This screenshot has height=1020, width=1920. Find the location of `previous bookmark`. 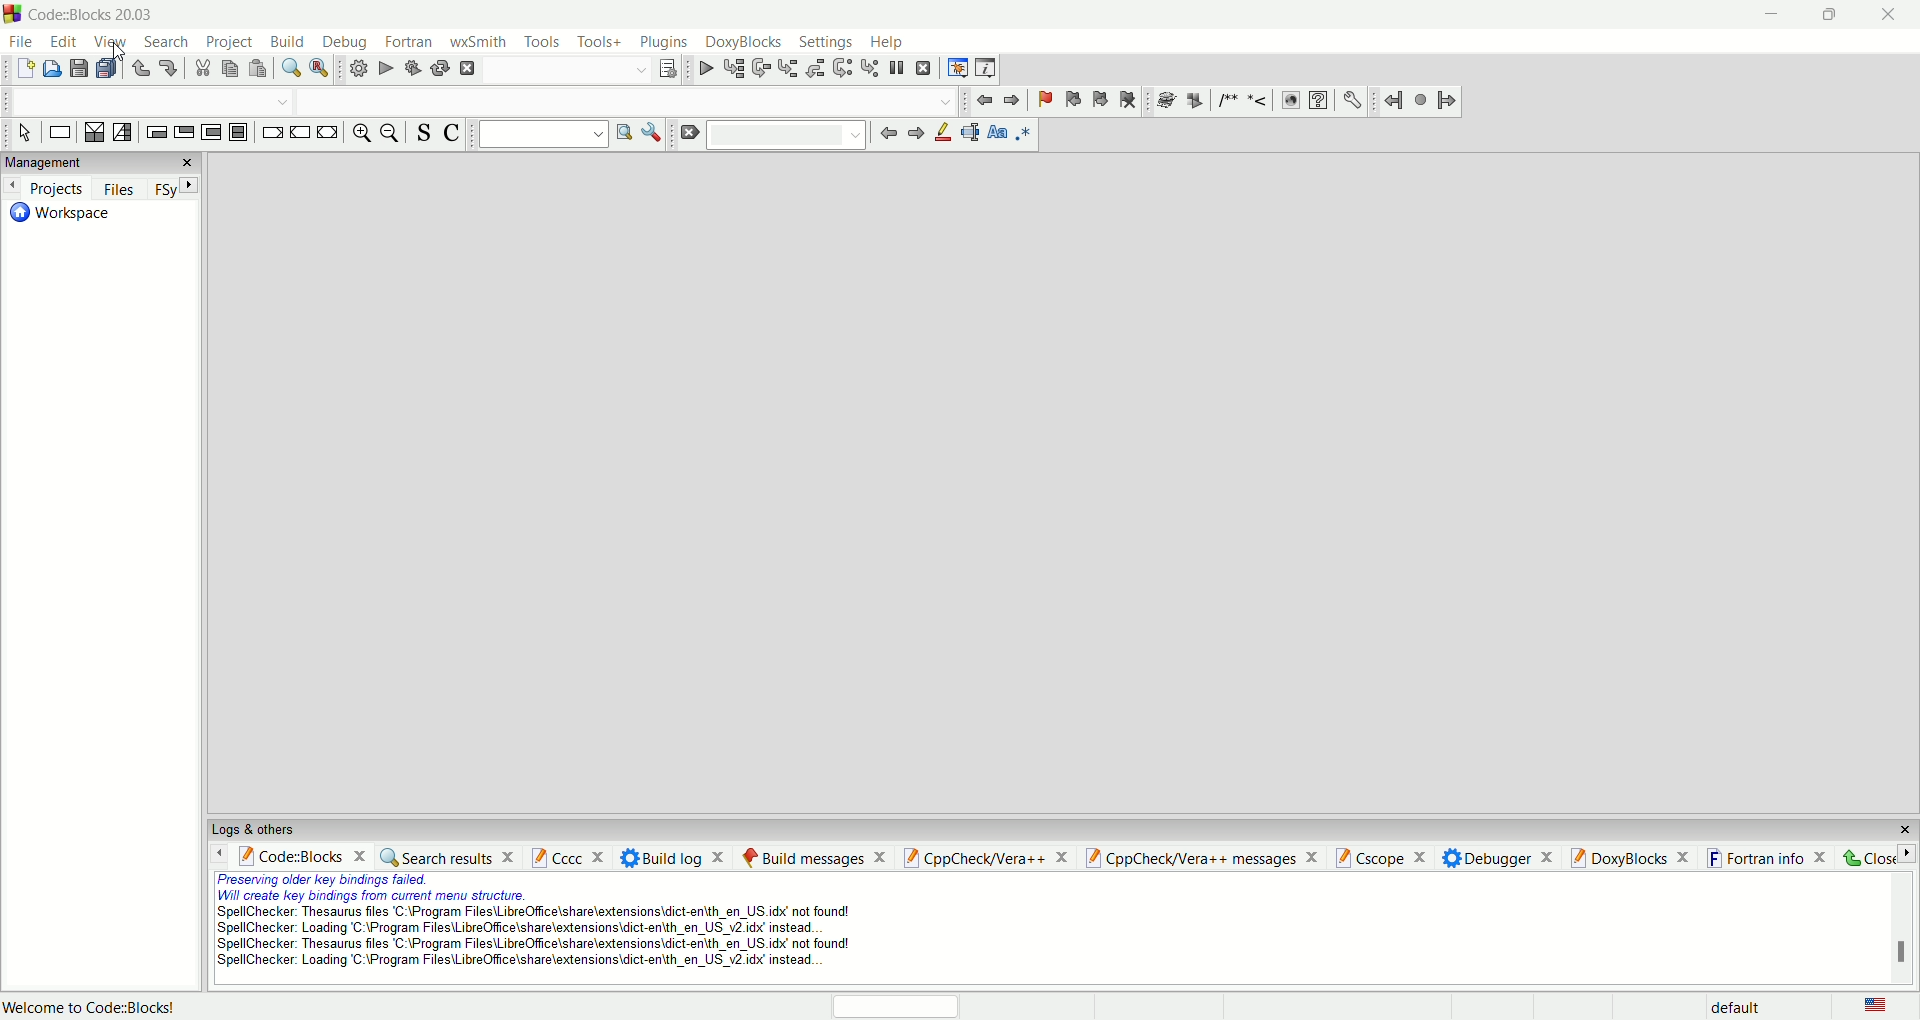

previous bookmark is located at coordinates (1071, 98).